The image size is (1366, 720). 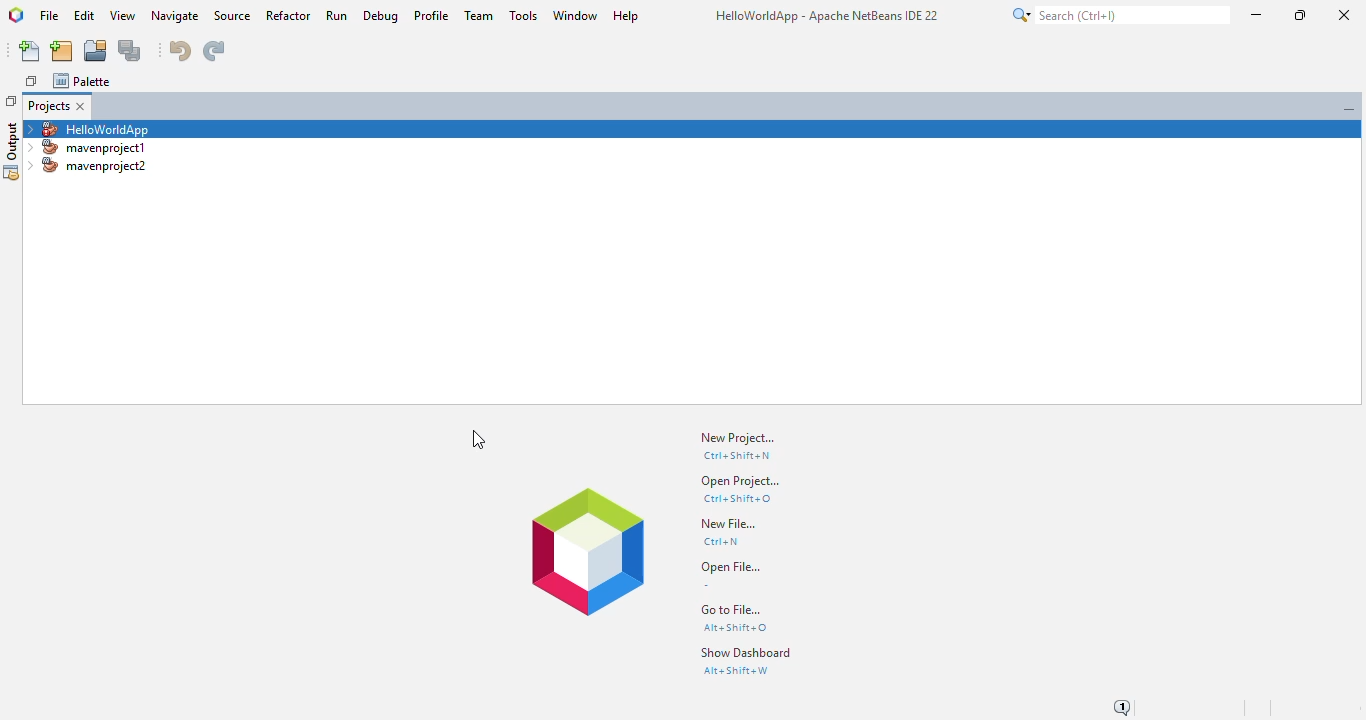 I want to click on search, so click(x=1119, y=15).